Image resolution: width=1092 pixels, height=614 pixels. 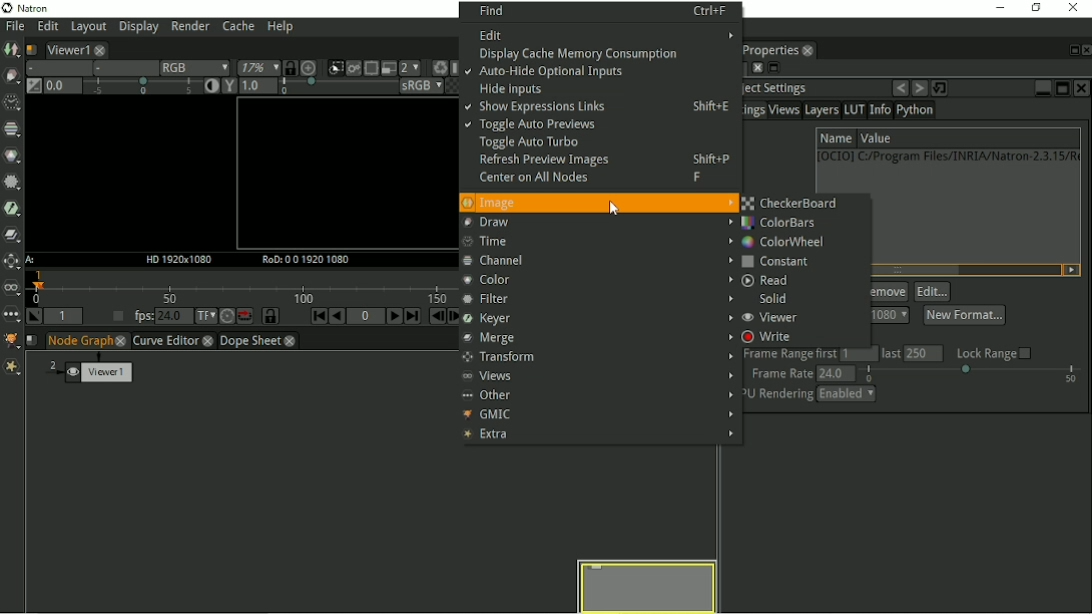 What do you see at coordinates (445, 87) in the screenshot?
I see `Checkerboard` at bounding box center [445, 87].